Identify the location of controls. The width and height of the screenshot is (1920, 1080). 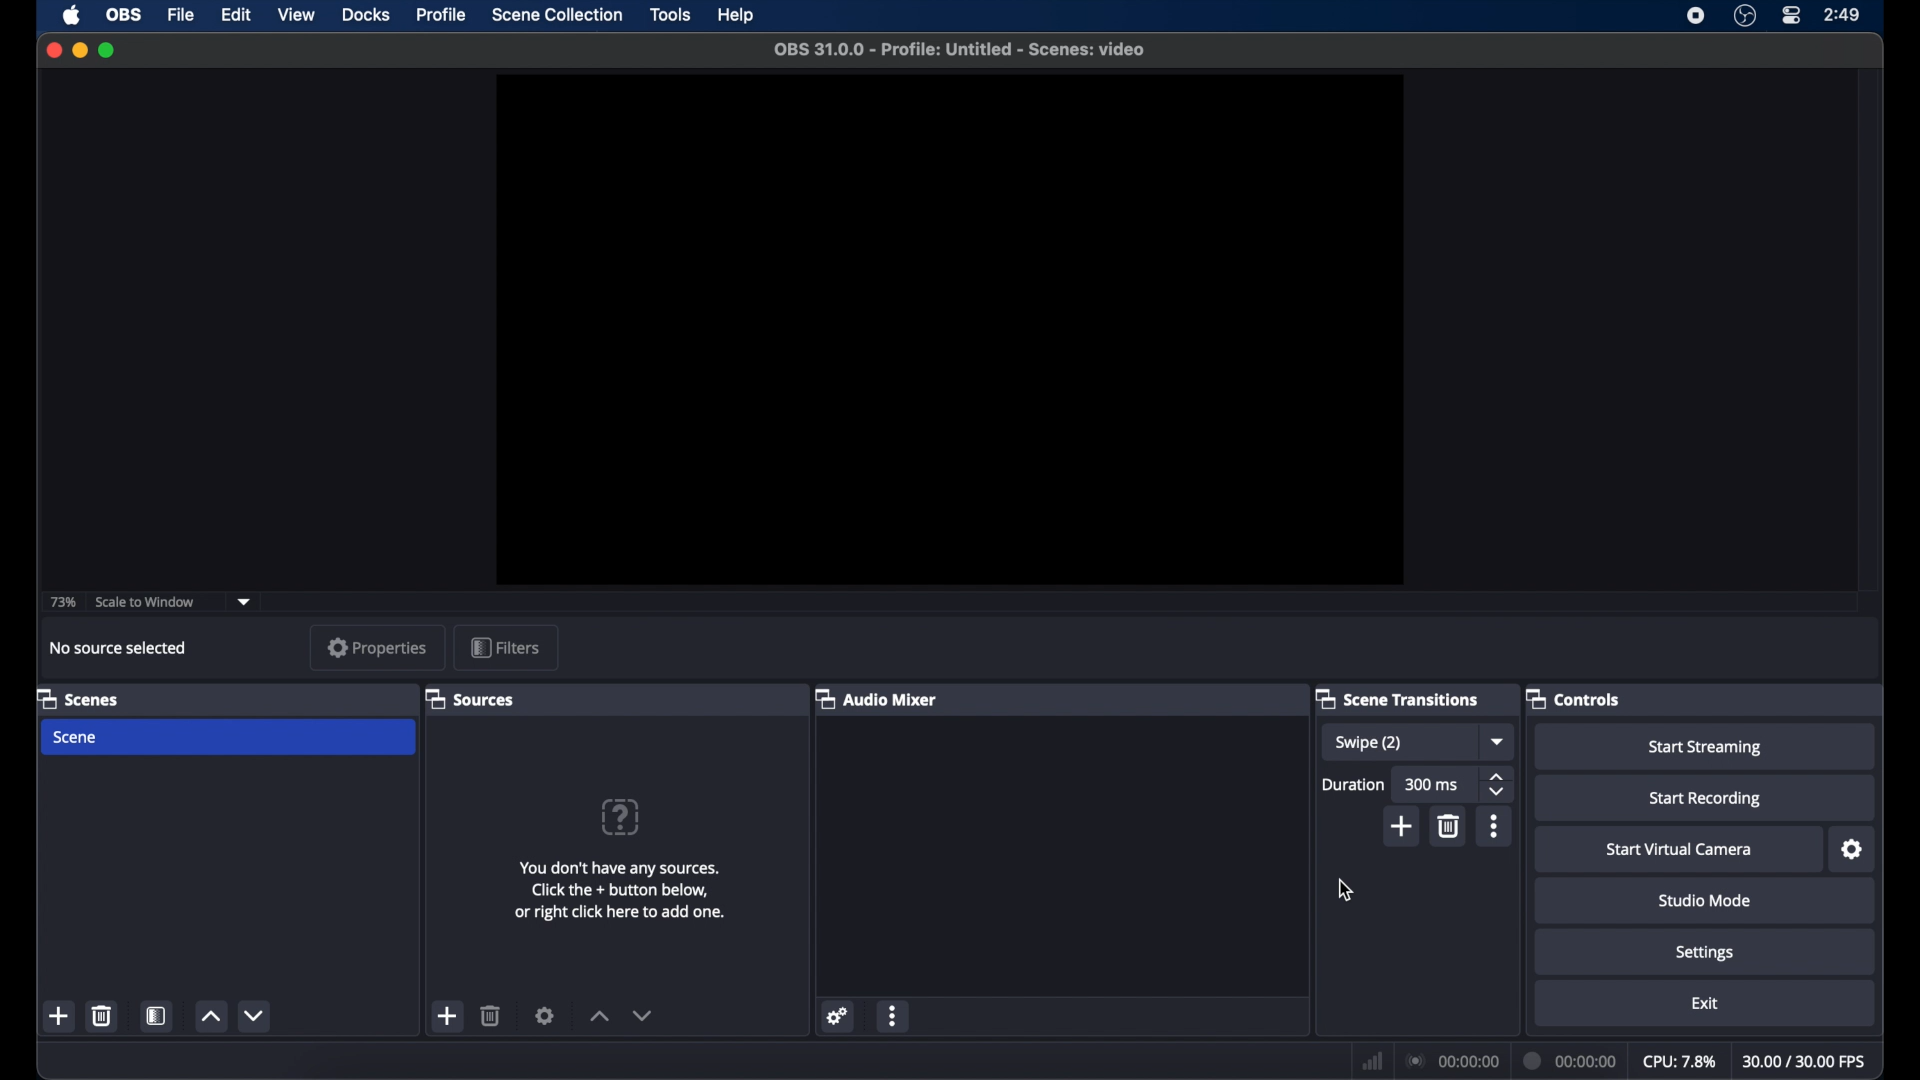
(1576, 700).